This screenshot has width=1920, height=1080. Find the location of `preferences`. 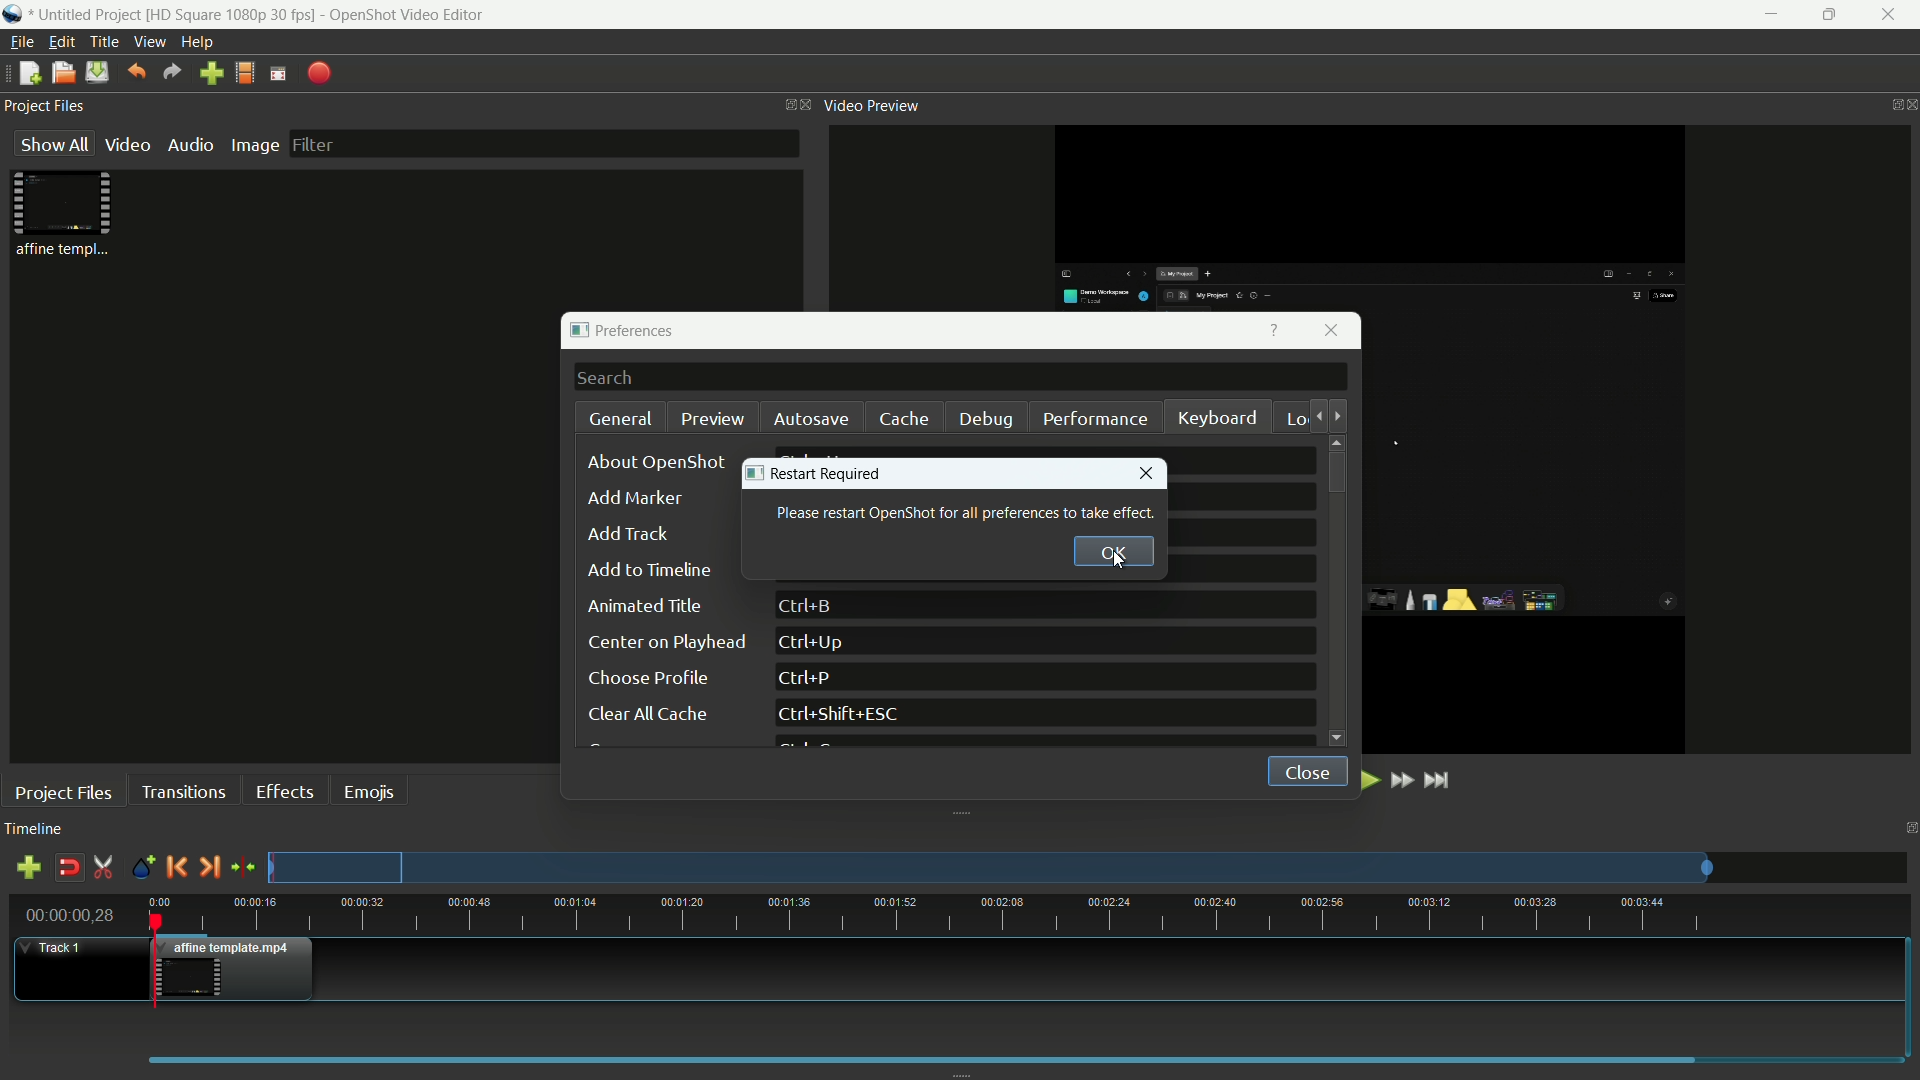

preferences is located at coordinates (629, 332).